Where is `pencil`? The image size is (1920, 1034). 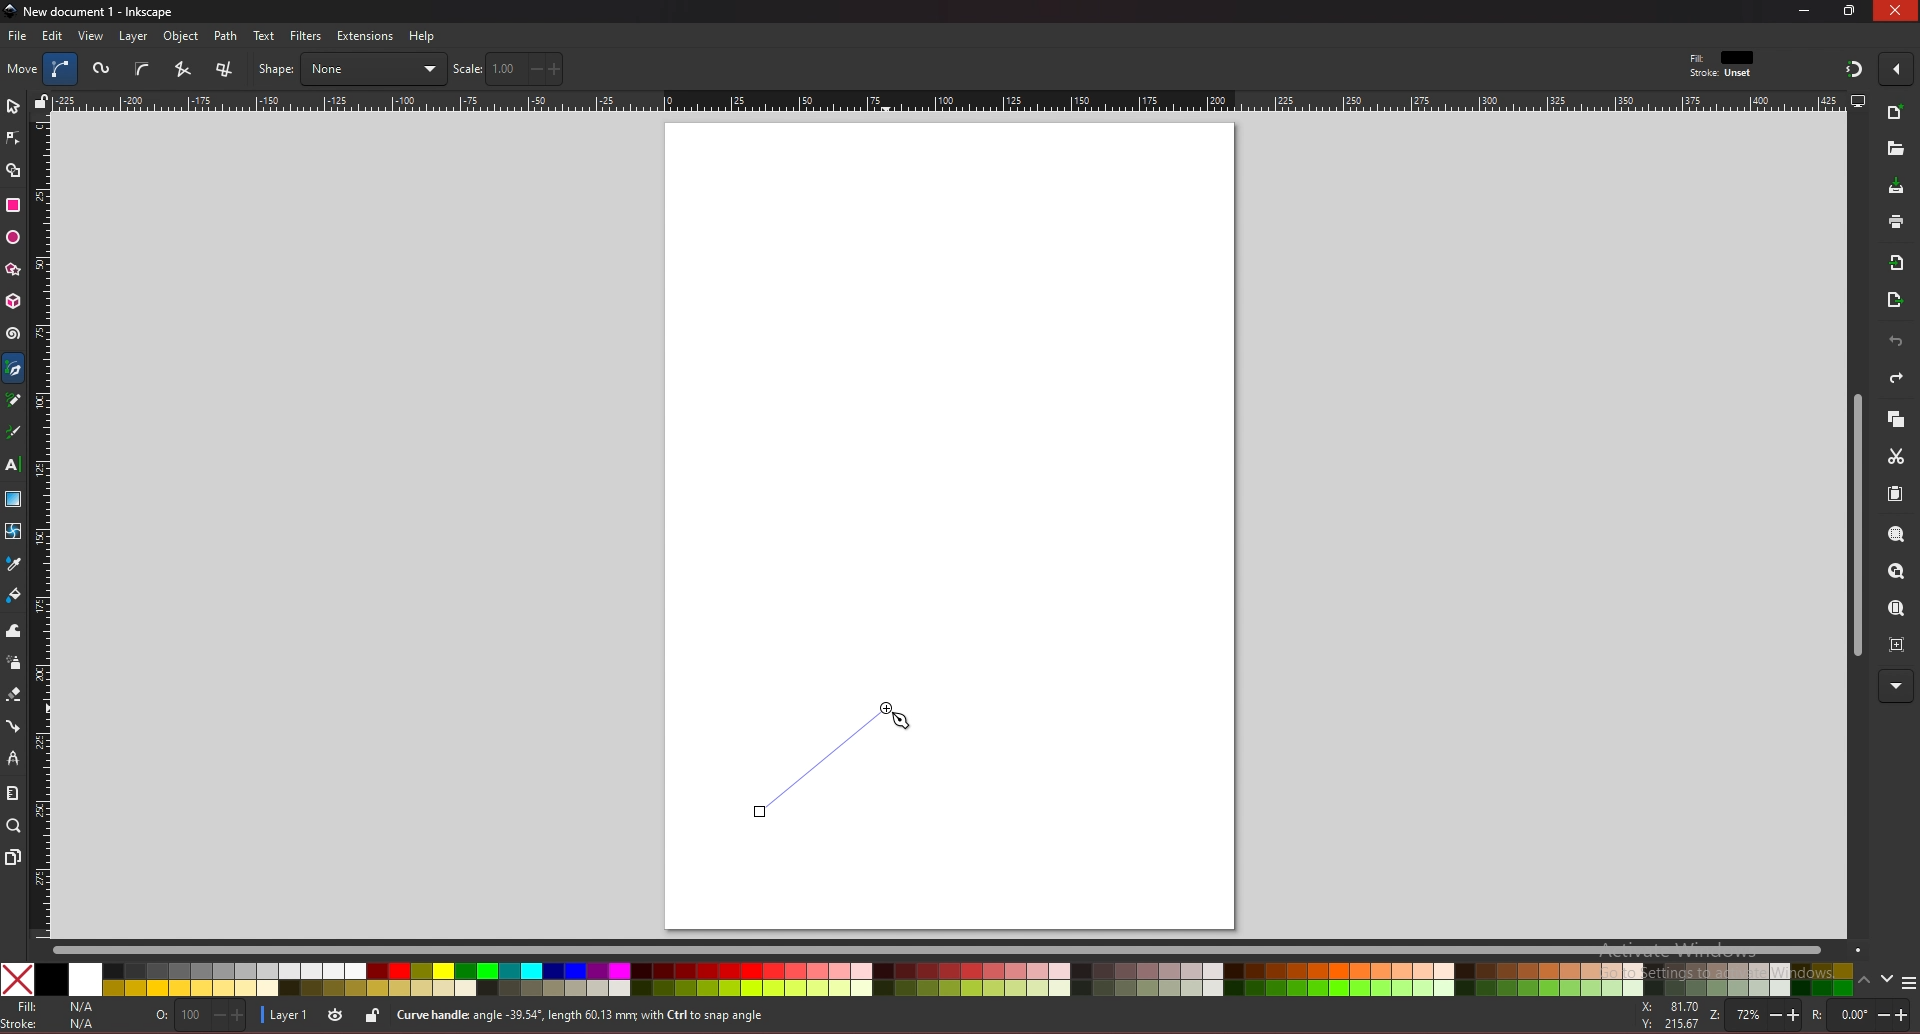
pencil is located at coordinates (19, 401).